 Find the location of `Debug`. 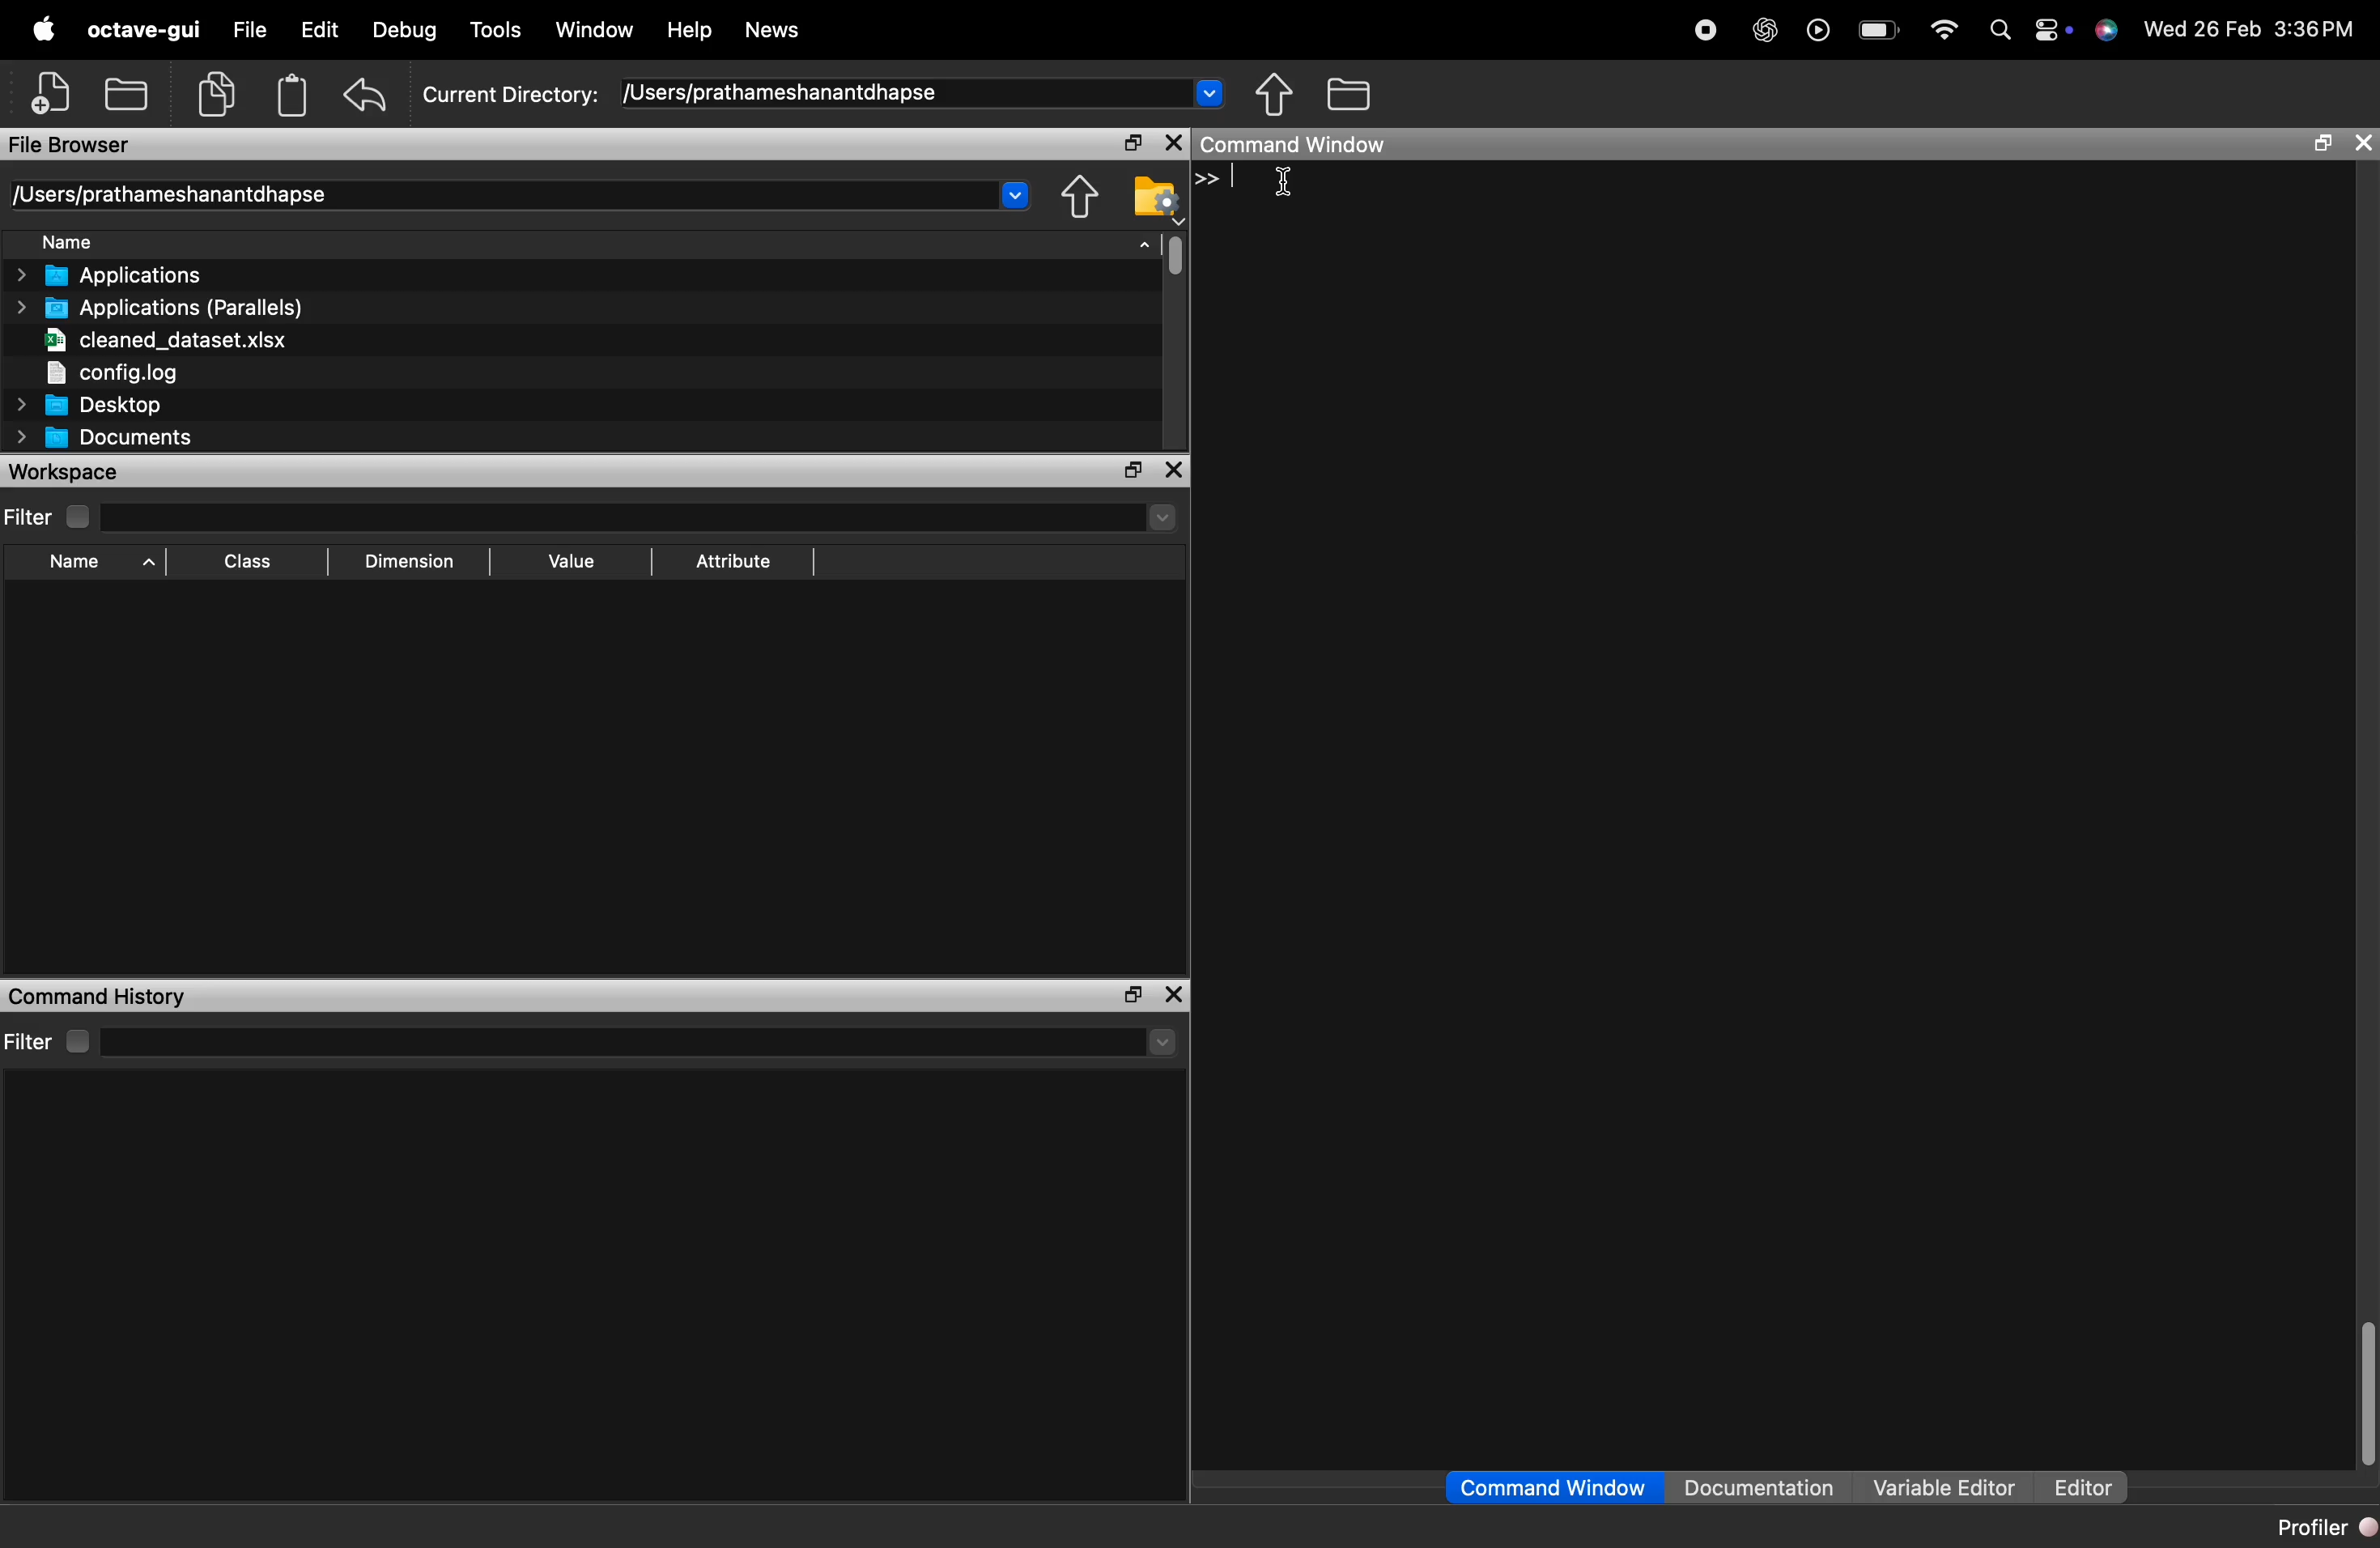

Debug is located at coordinates (402, 30).